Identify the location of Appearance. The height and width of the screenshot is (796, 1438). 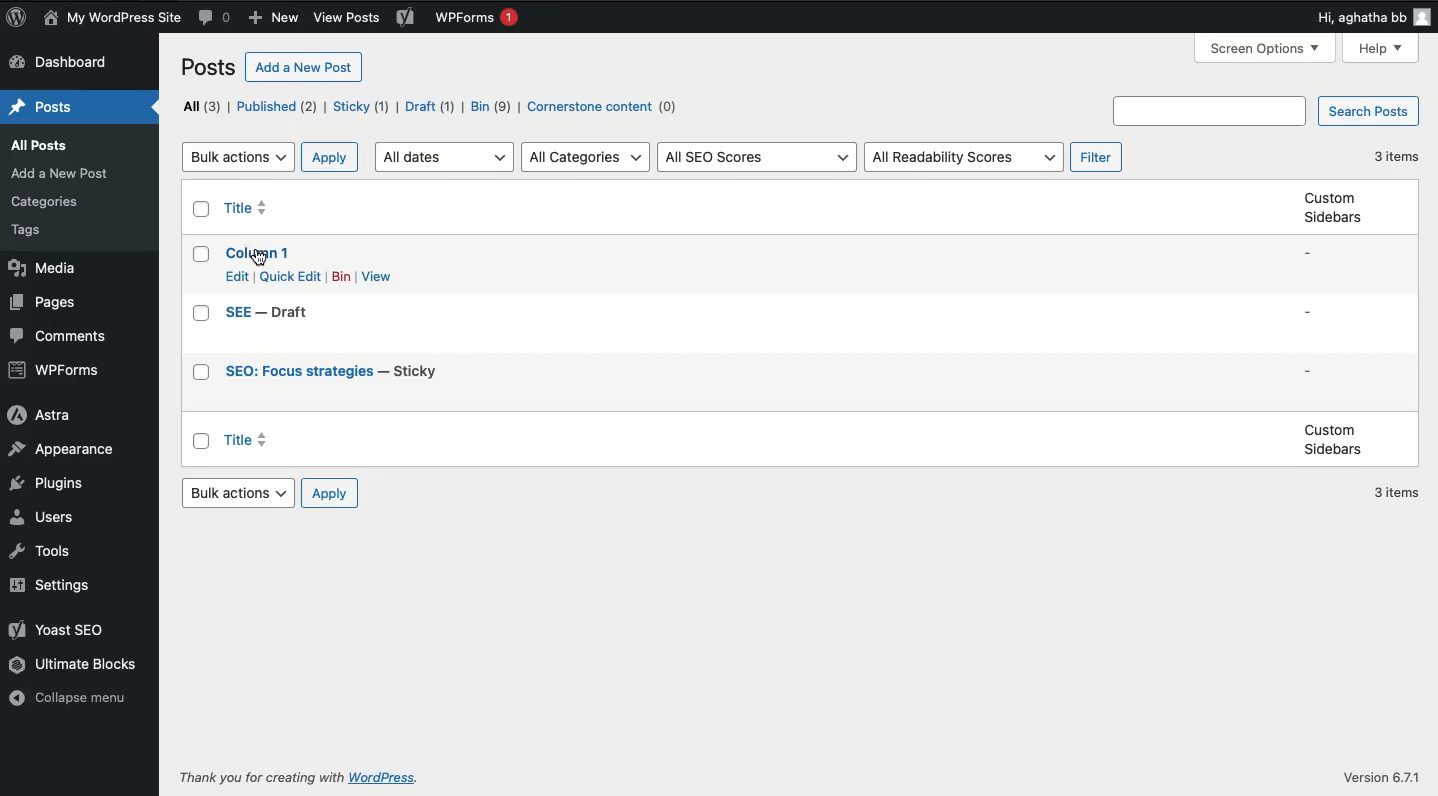
(64, 450).